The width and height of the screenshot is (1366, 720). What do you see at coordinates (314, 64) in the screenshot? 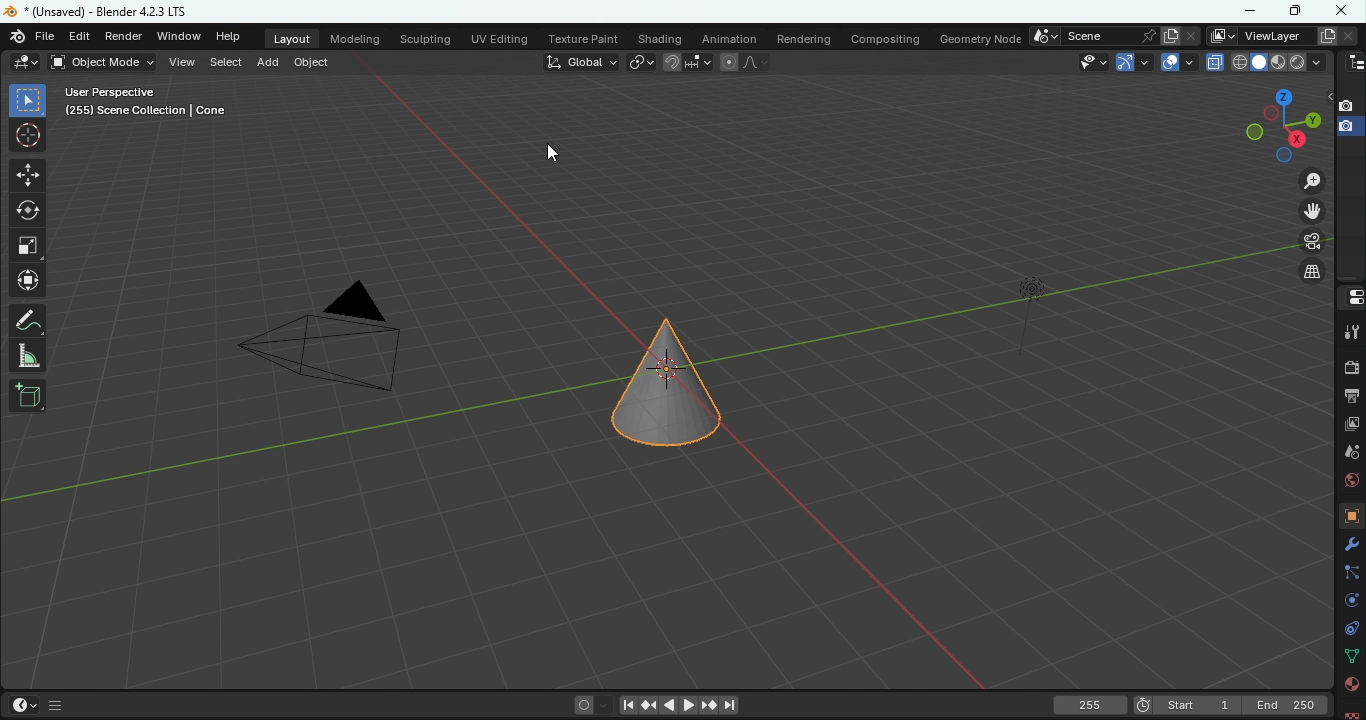
I see `Object` at bounding box center [314, 64].